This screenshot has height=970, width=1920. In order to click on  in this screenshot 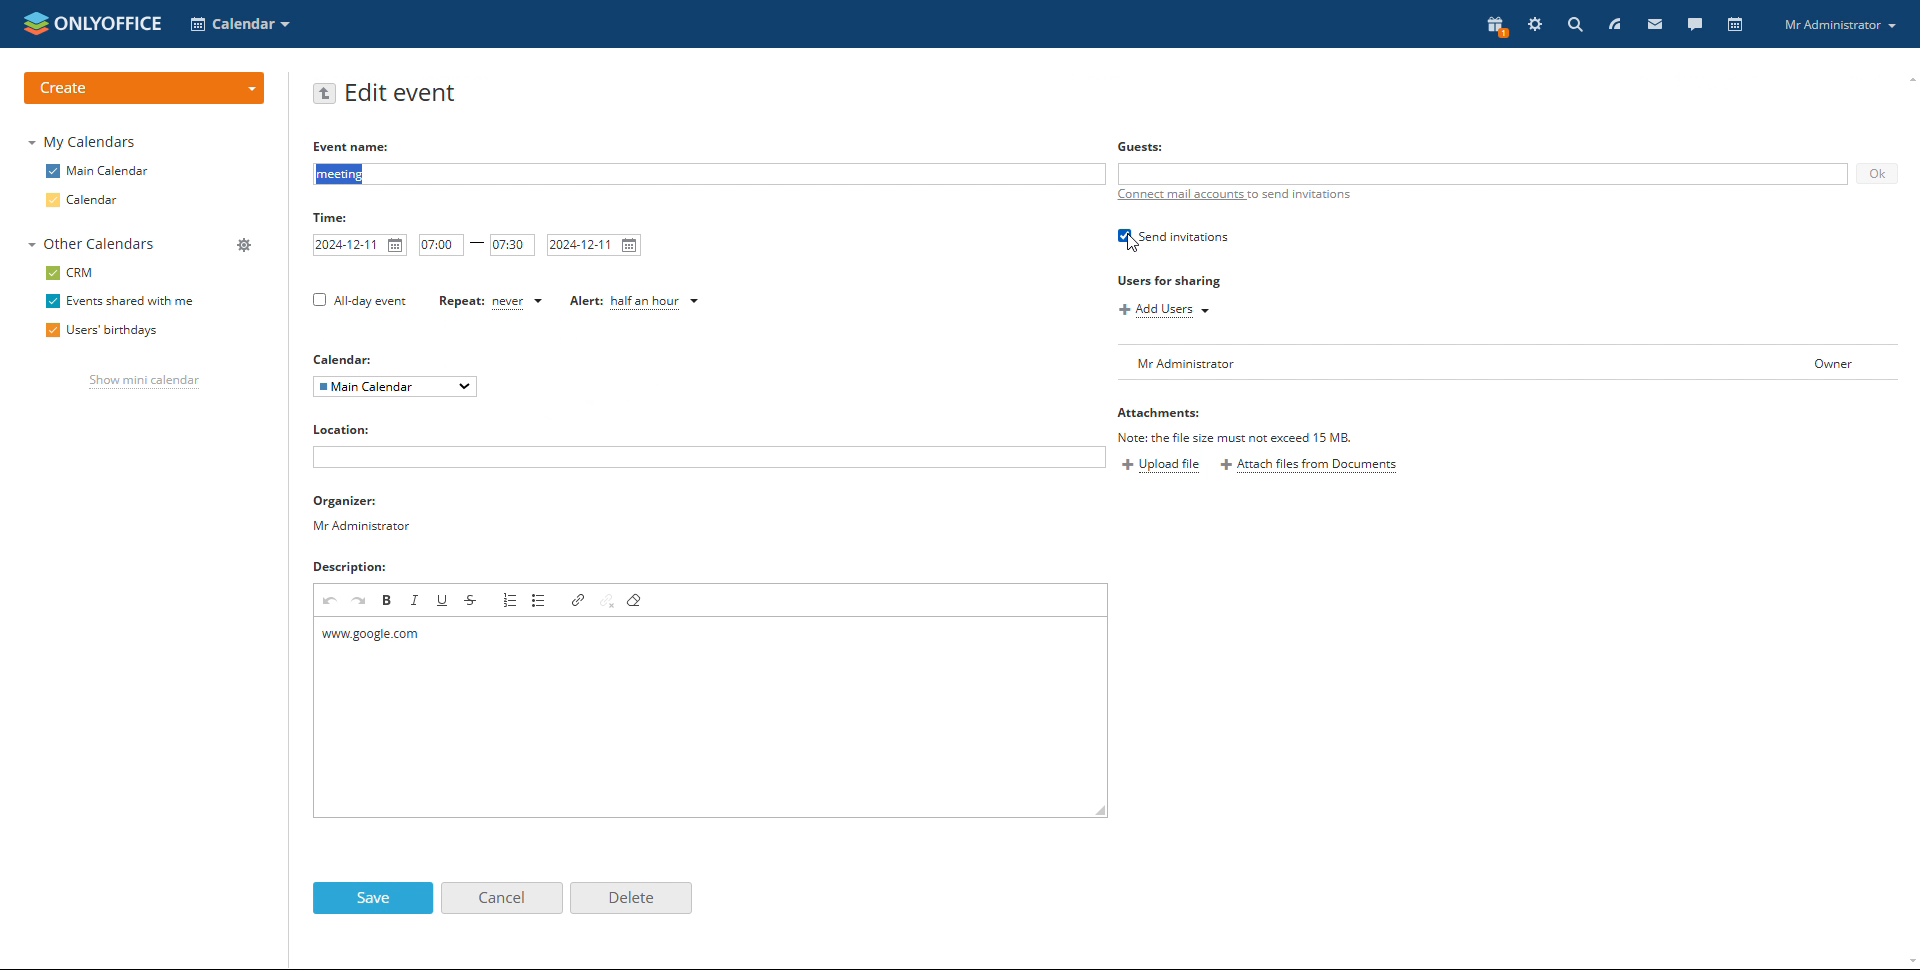, I will do `click(1139, 147)`.